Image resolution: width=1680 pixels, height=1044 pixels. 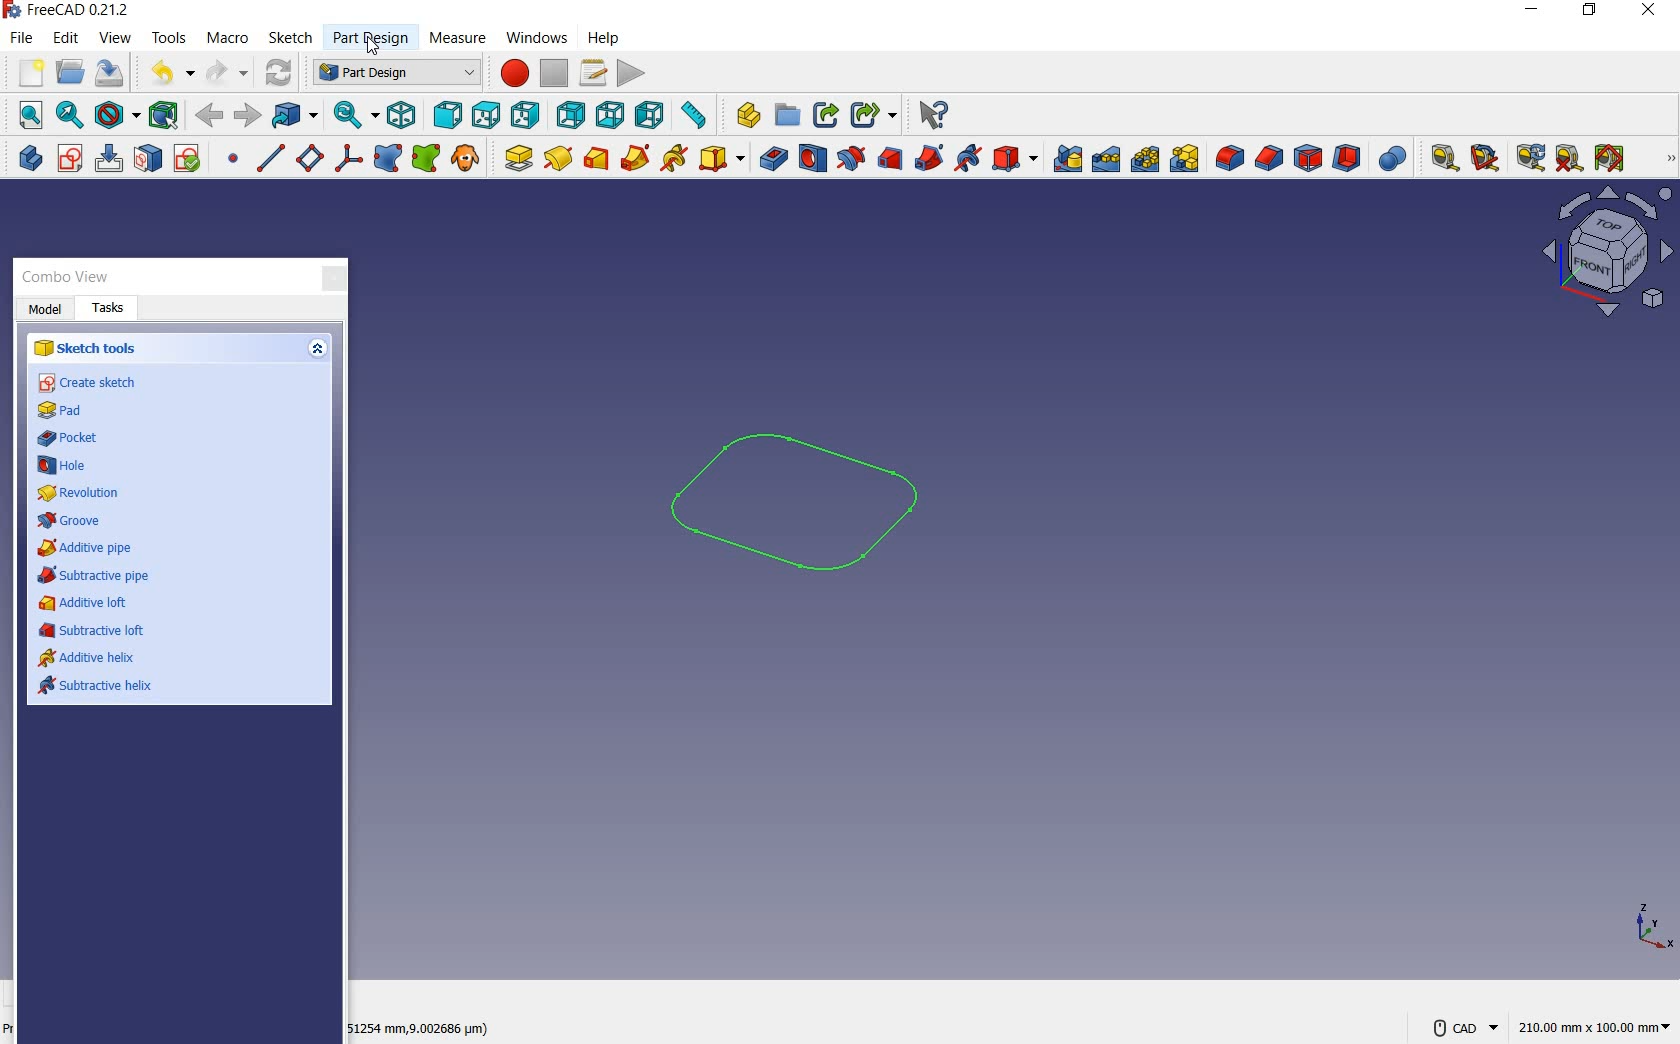 I want to click on view, so click(x=1605, y=257).